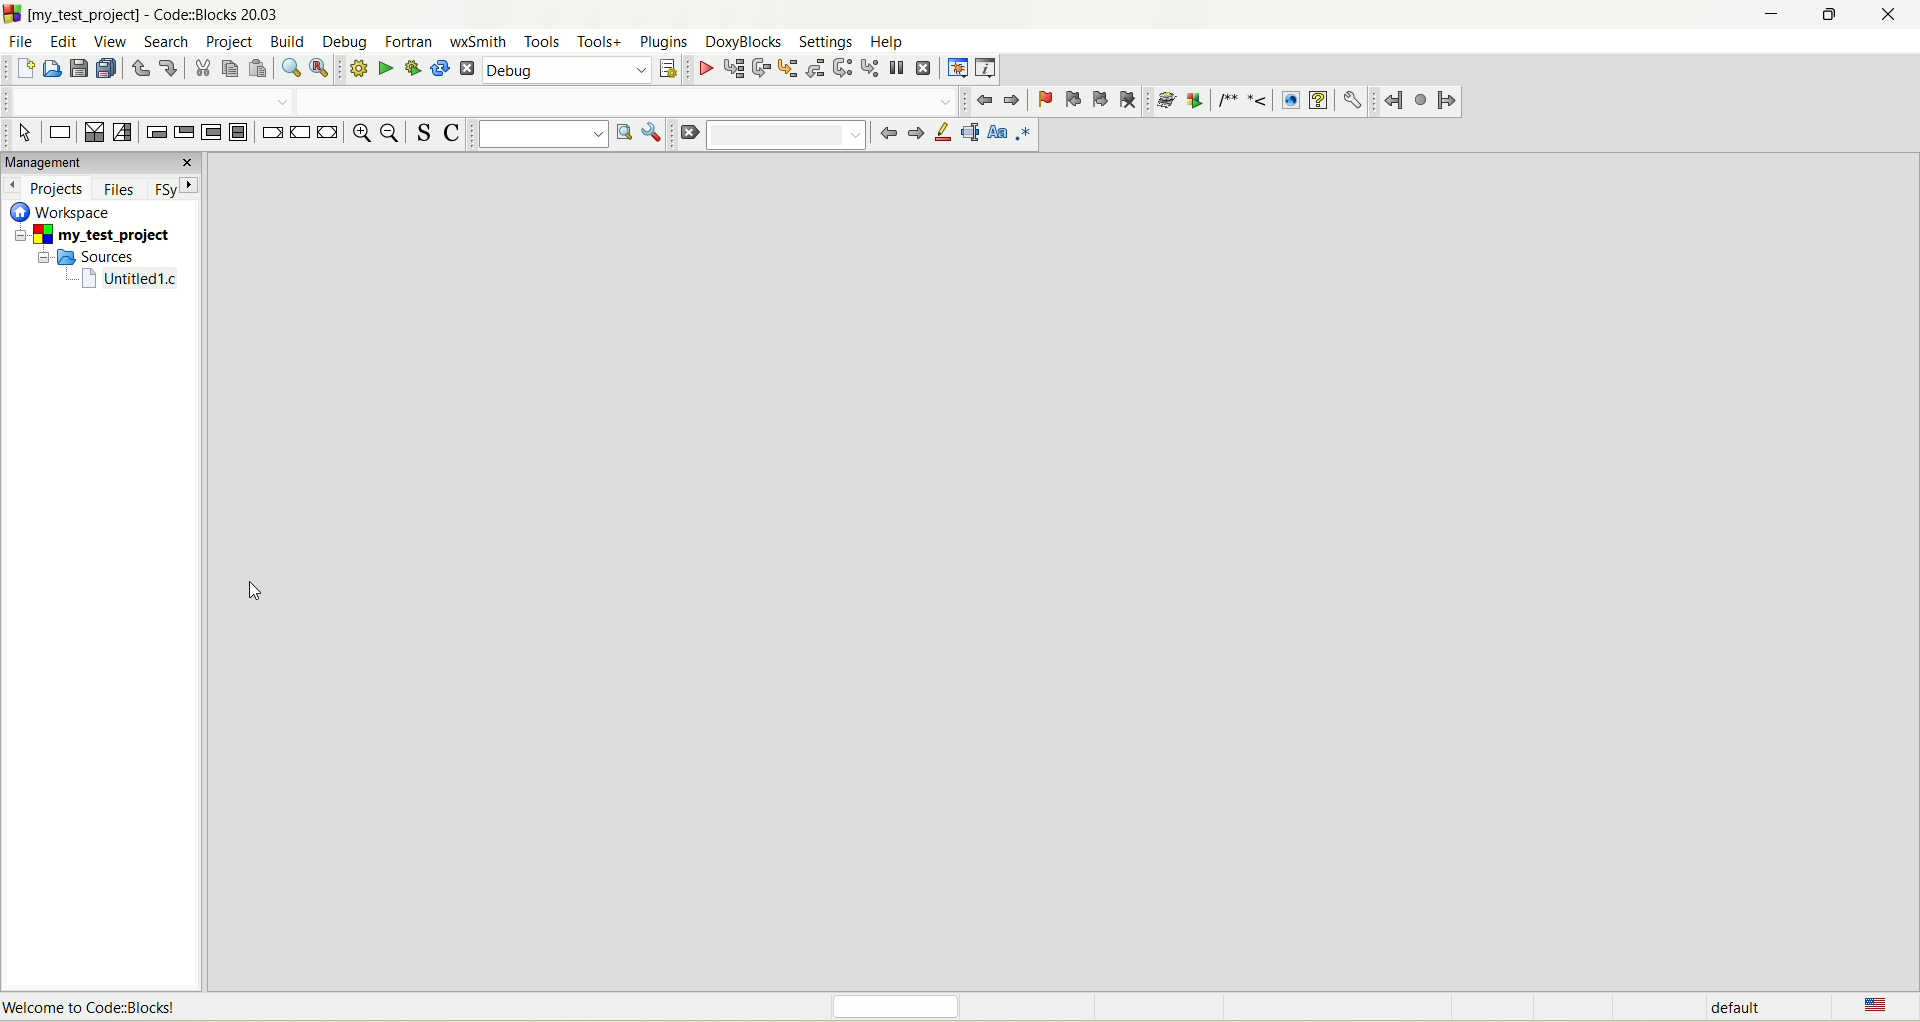 Image resolution: width=1920 pixels, height=1022 pixels. Describe the element at coordinates (842, 69) in the screenshot. I see `next instruction` at that location.